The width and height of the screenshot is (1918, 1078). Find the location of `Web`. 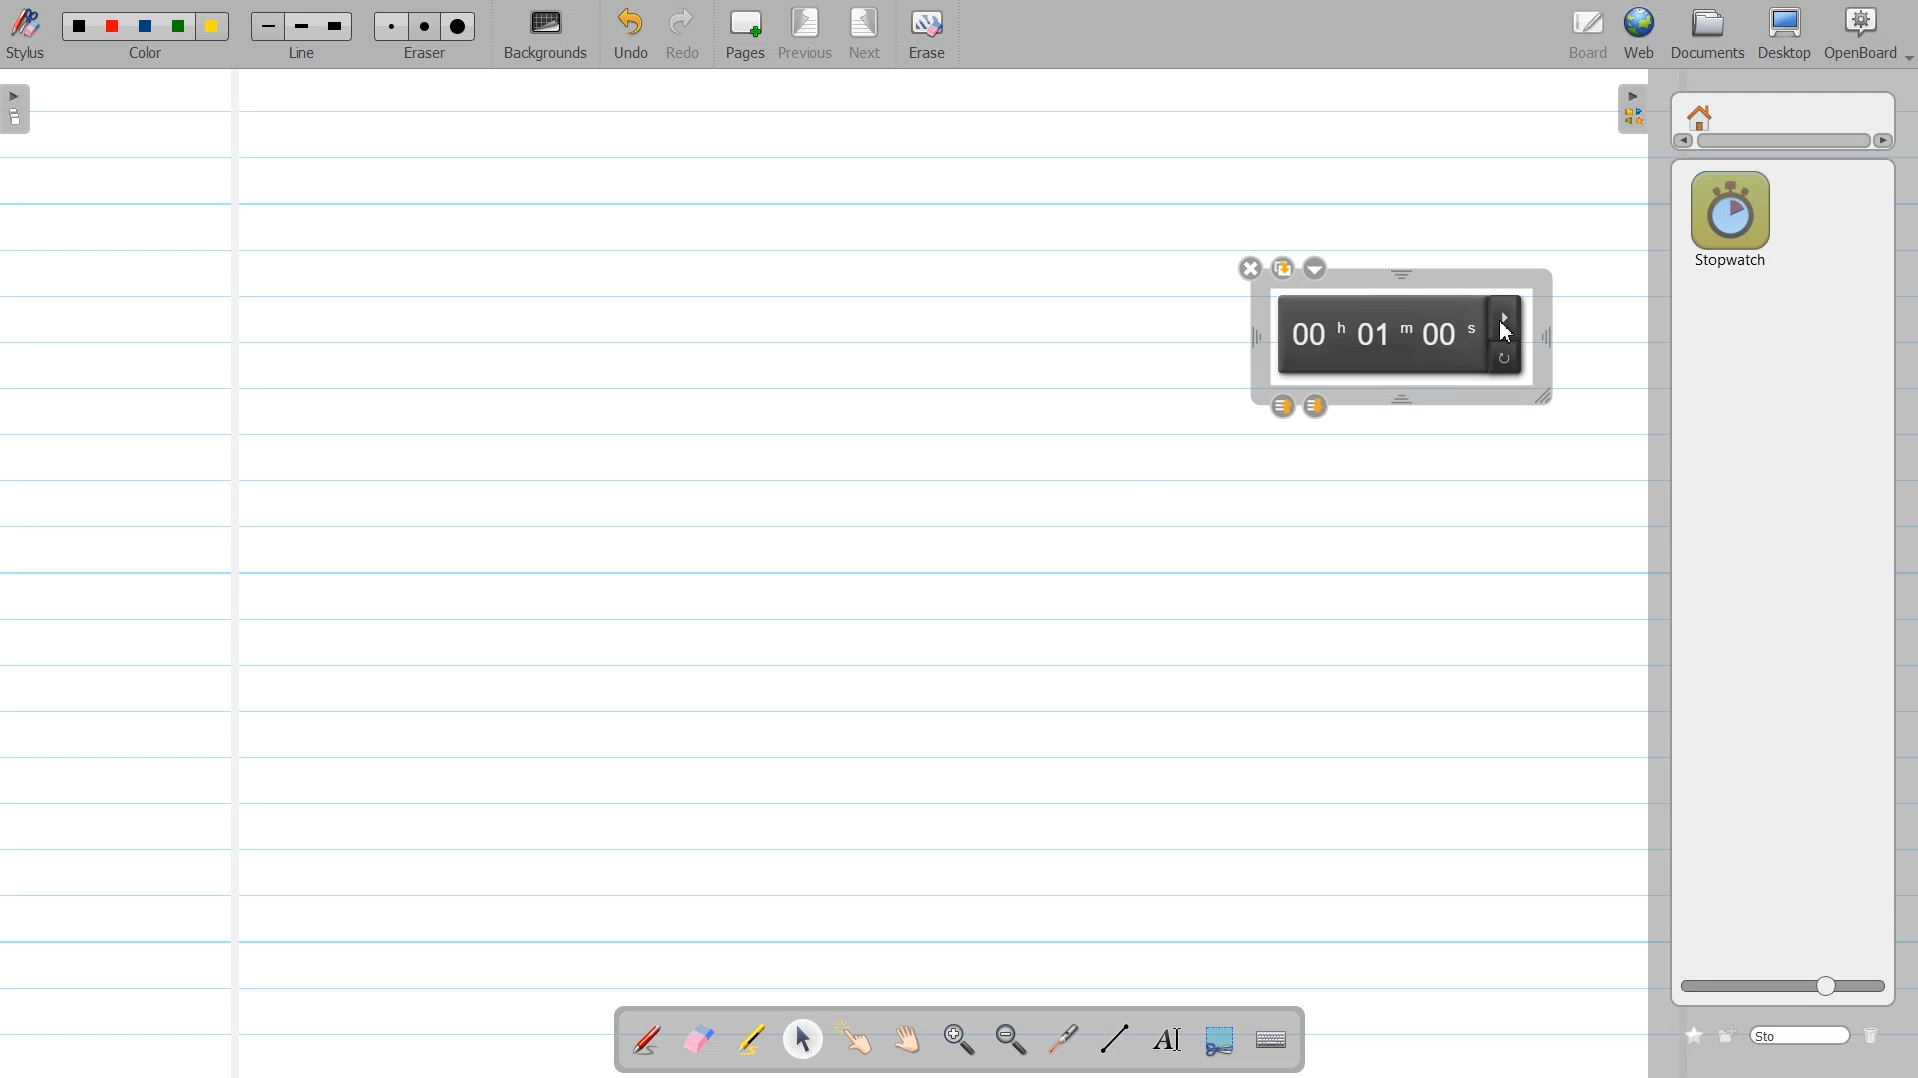

Web is located at coordinates (1643, 34).